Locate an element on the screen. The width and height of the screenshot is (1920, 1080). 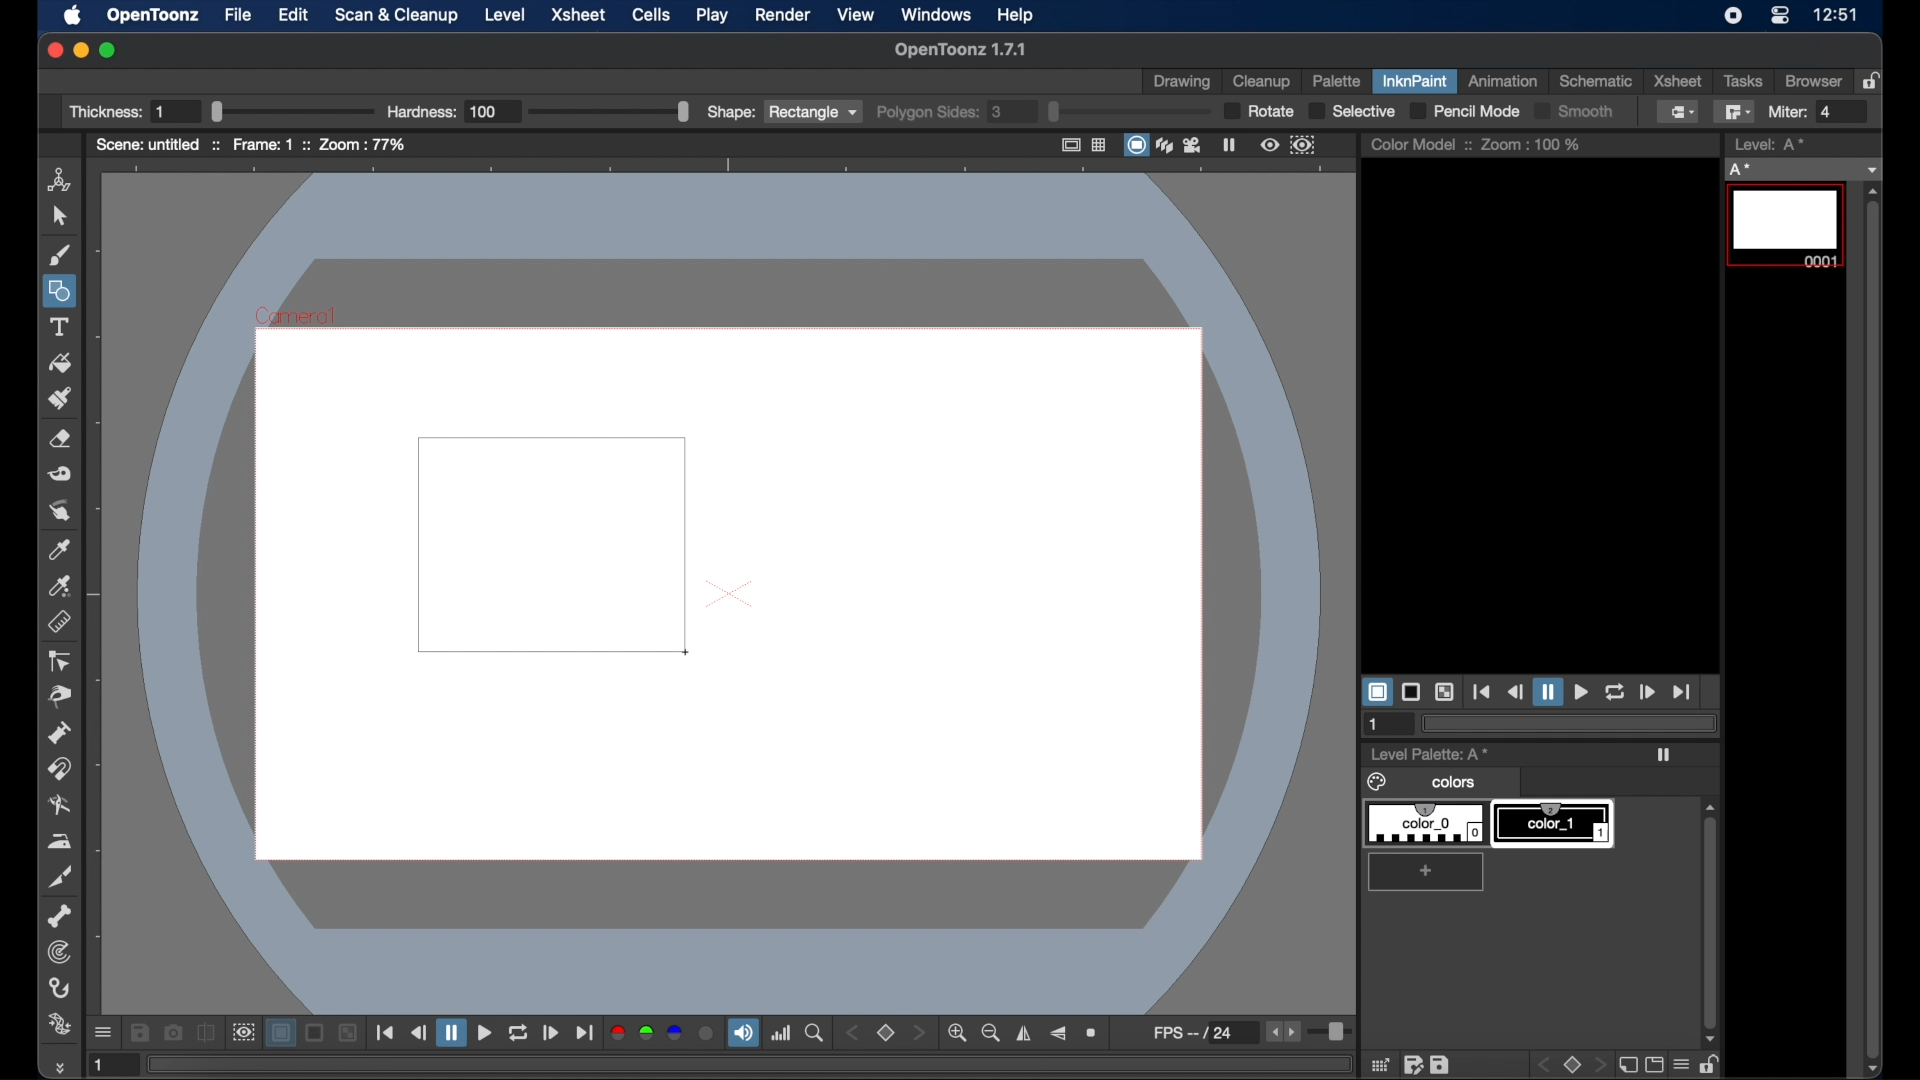
compare to snapshot is located at coordinates (206, 1032).